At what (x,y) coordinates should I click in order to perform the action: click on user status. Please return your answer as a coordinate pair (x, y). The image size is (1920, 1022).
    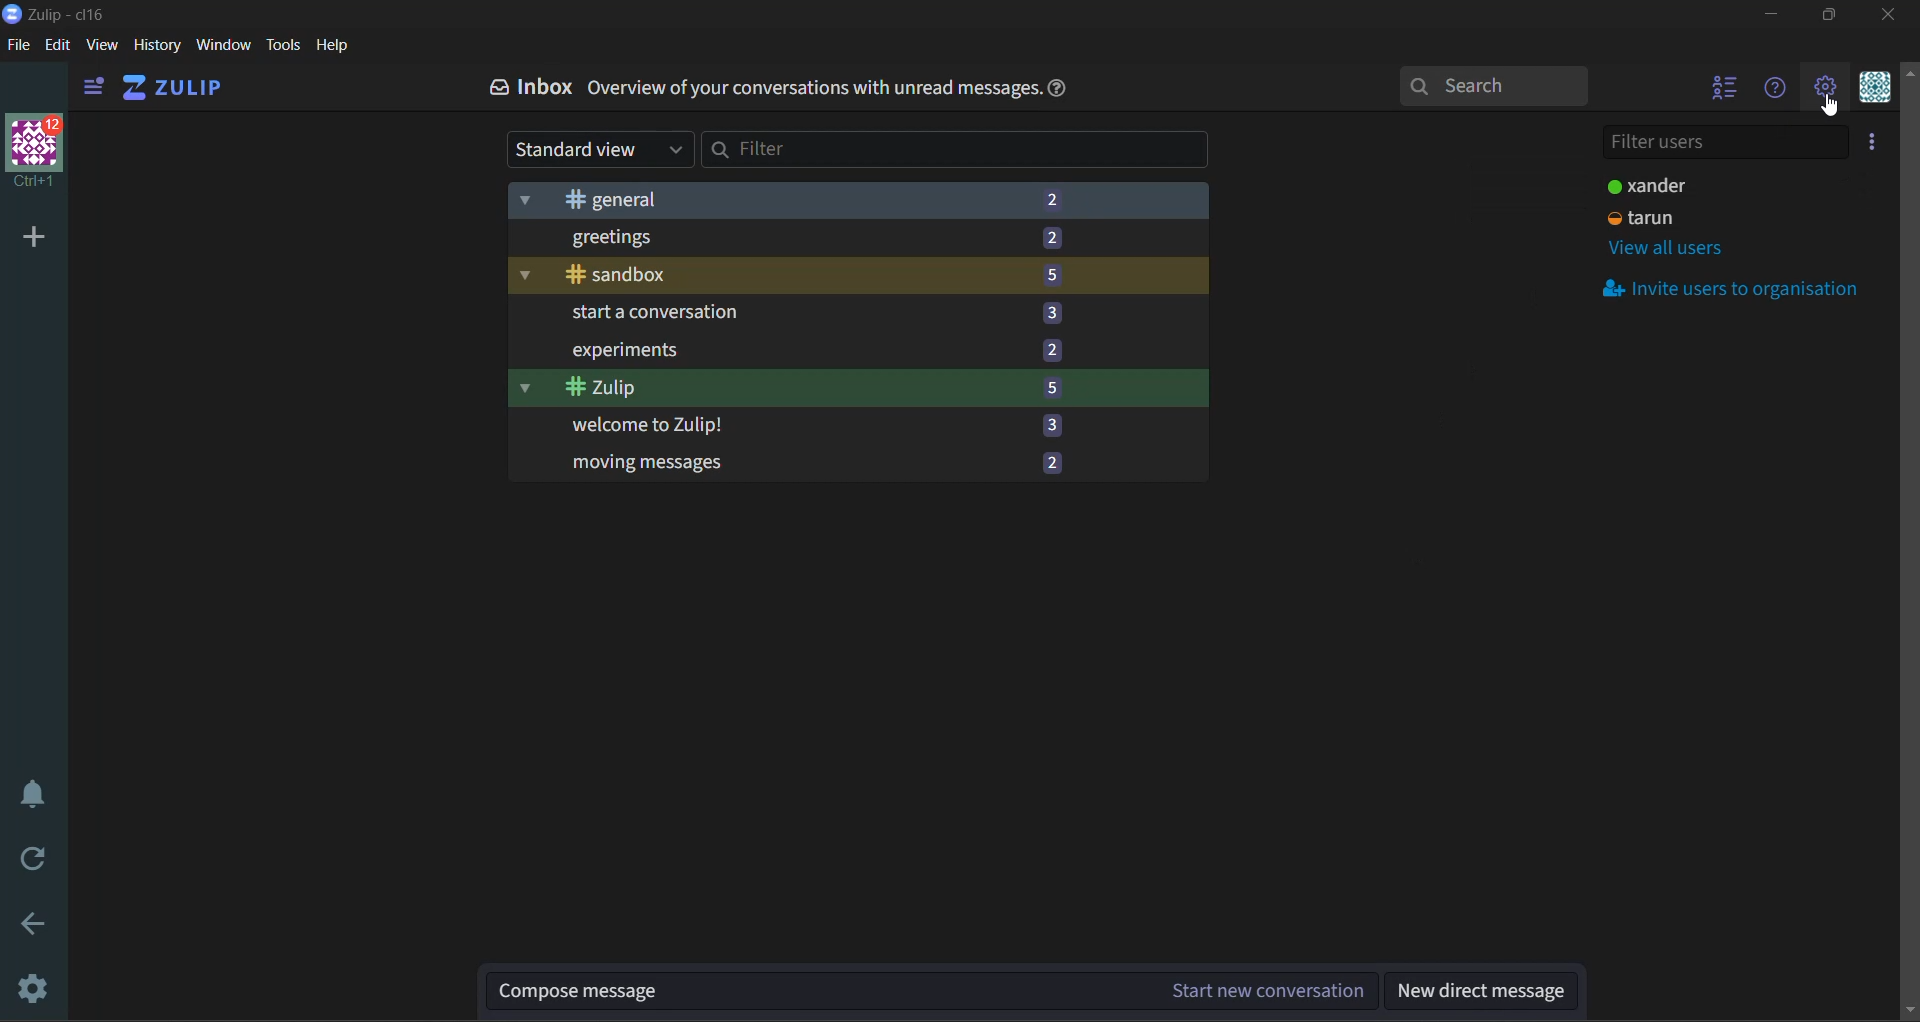
    Looking at the image, I should click on (1661, 204).